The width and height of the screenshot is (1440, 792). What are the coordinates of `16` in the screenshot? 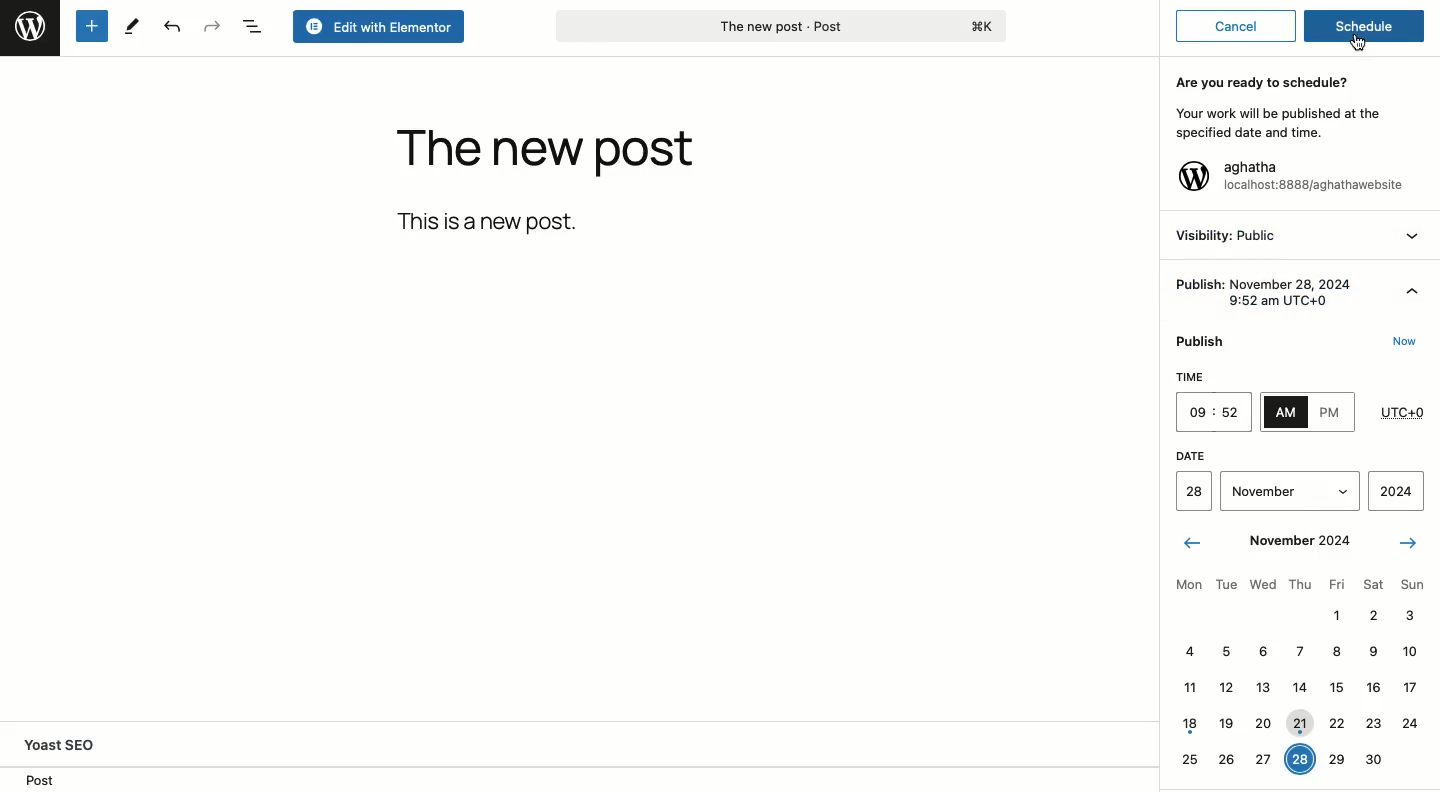 It's located at (1372, 686).